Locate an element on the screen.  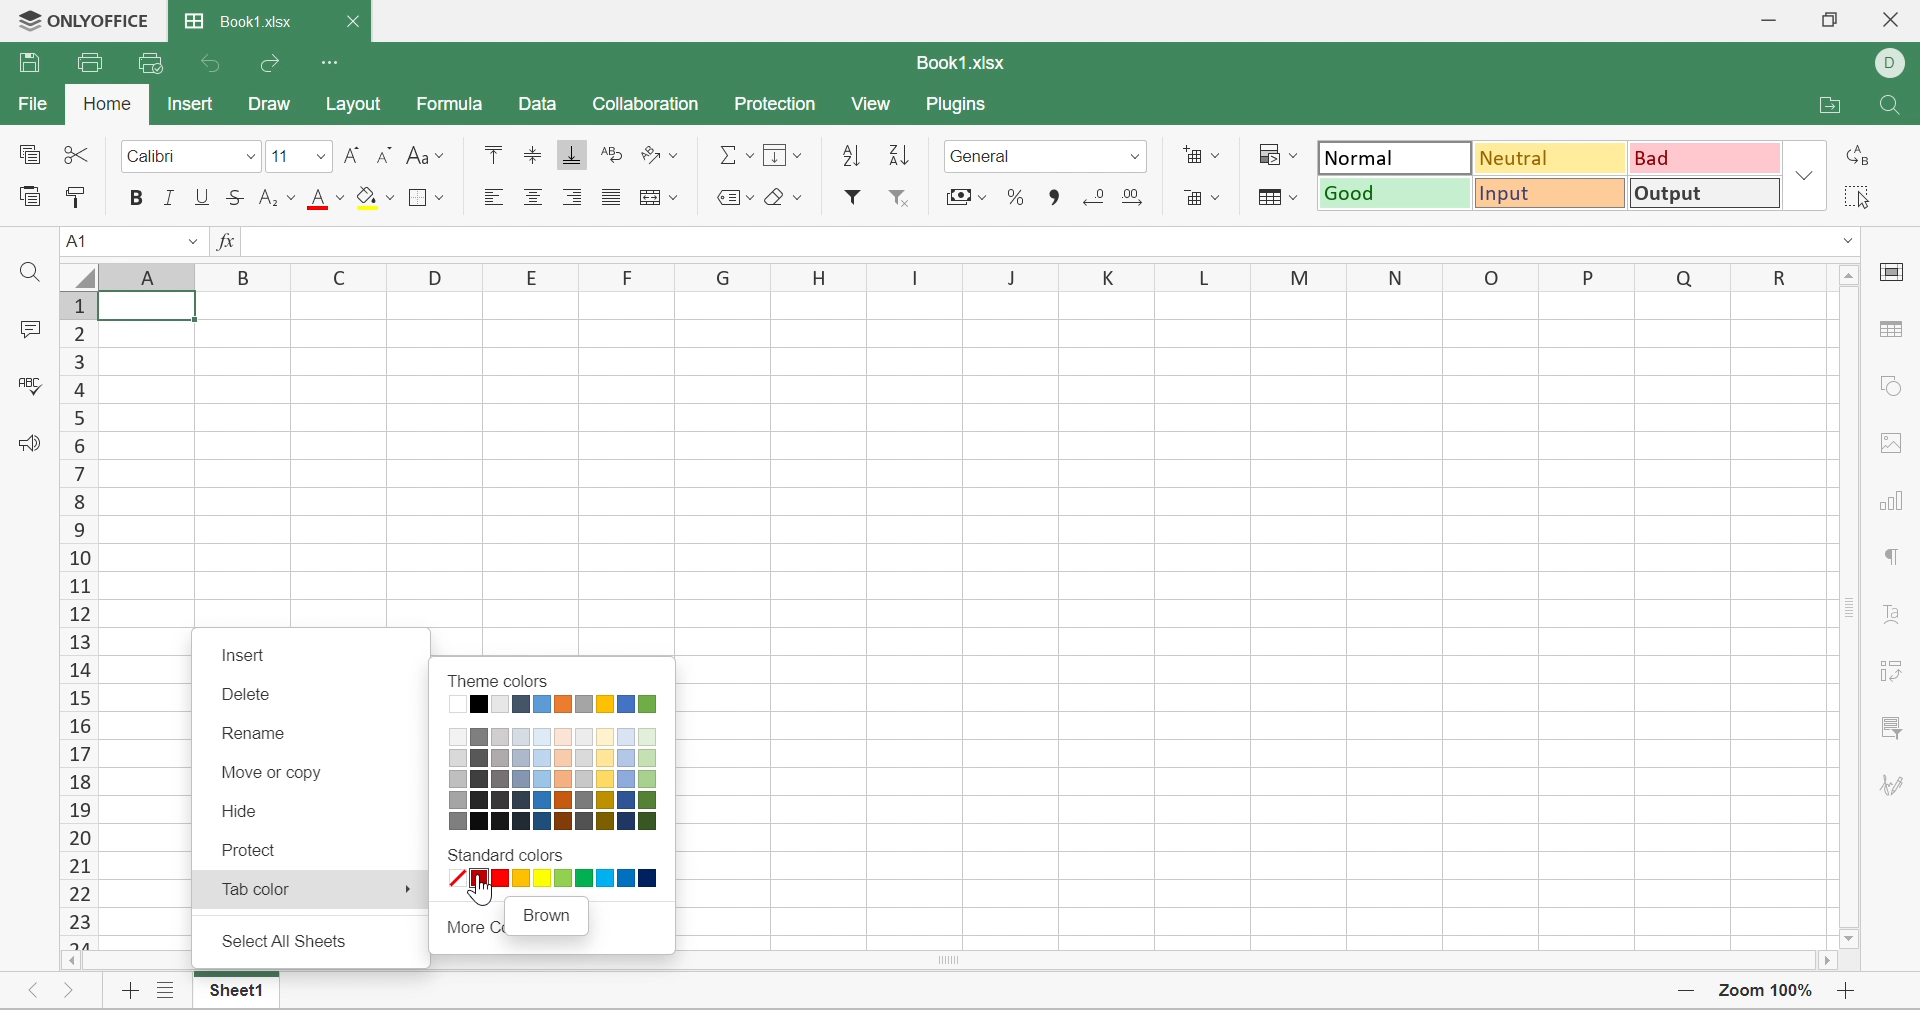
16 is located at coordinates (74, 729).